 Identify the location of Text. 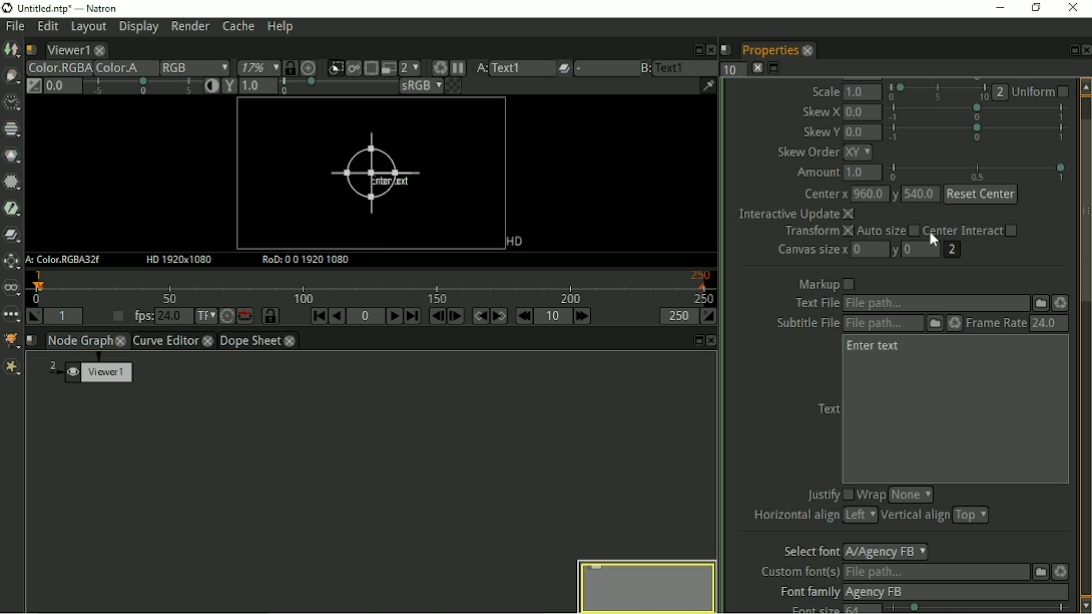
(829, 407).